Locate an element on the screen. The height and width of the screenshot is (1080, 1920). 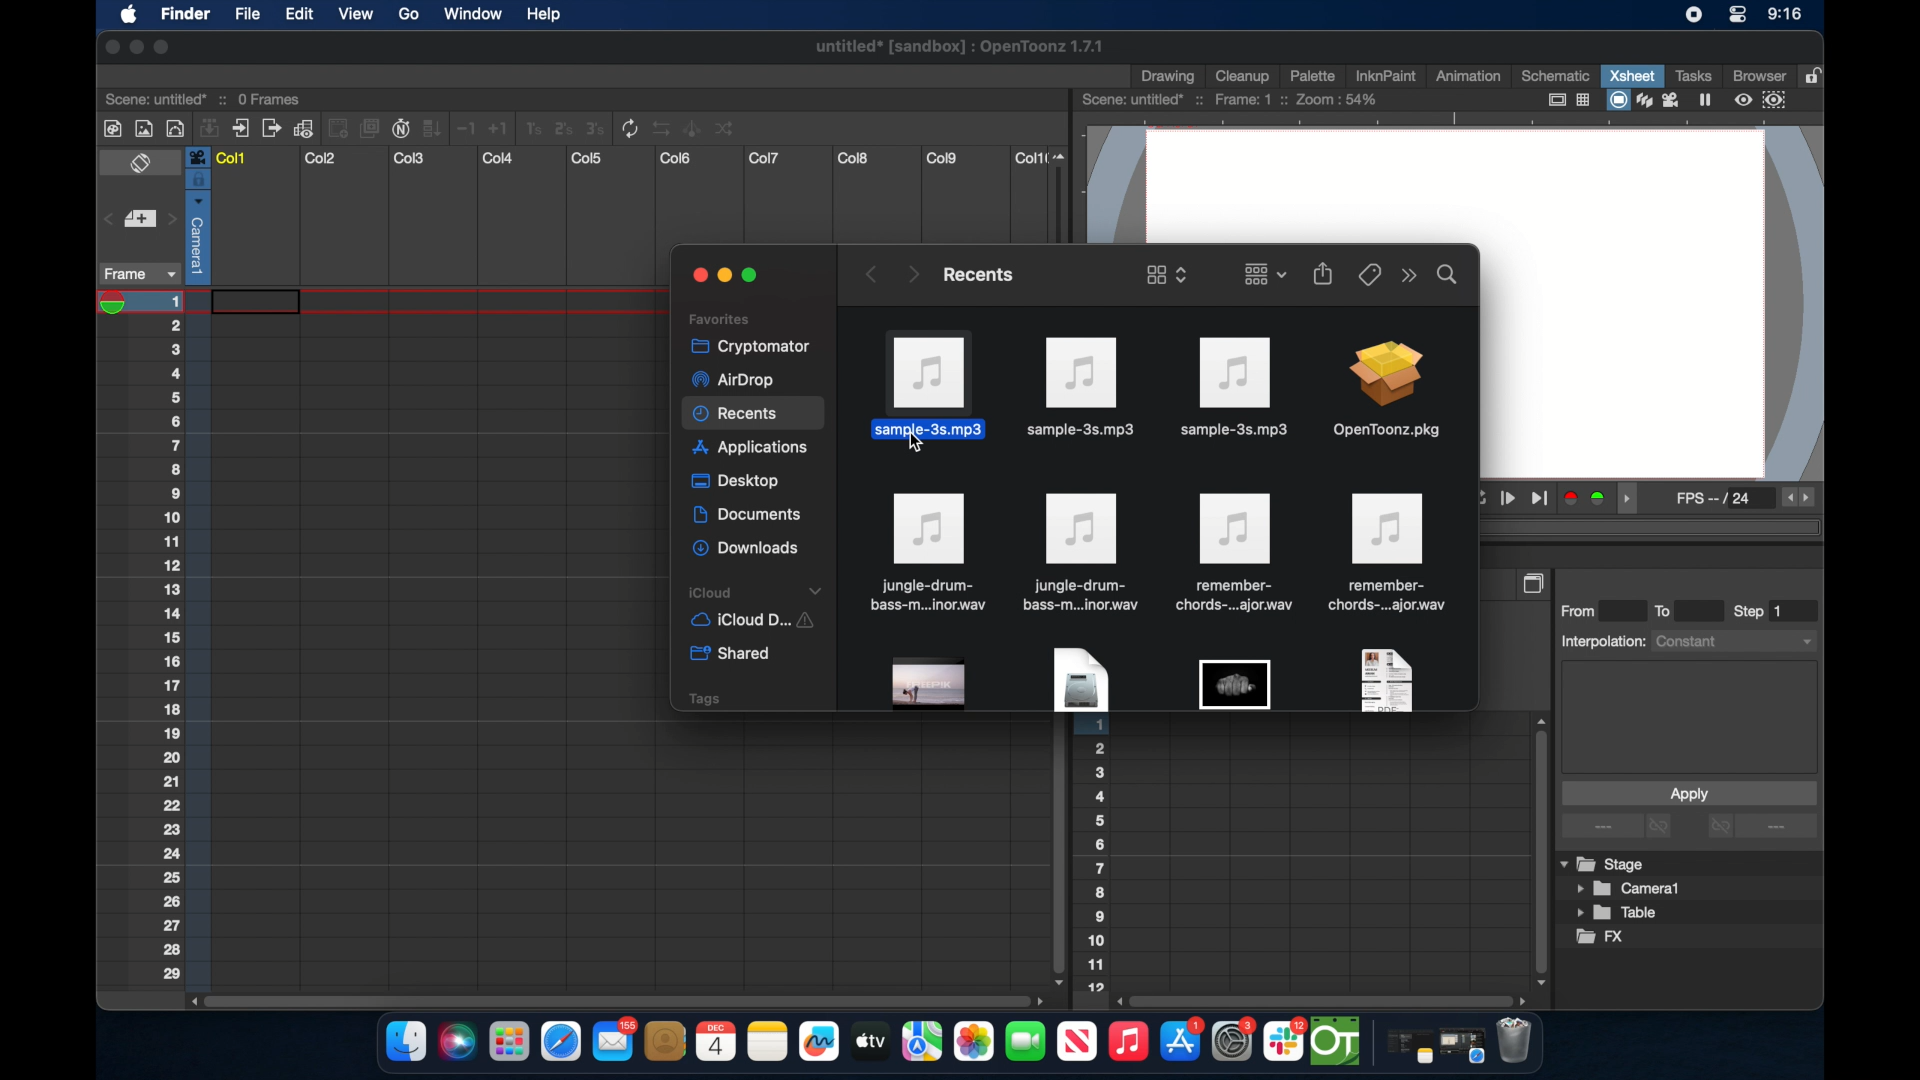
appleicon is located at coordinates (128, 16).